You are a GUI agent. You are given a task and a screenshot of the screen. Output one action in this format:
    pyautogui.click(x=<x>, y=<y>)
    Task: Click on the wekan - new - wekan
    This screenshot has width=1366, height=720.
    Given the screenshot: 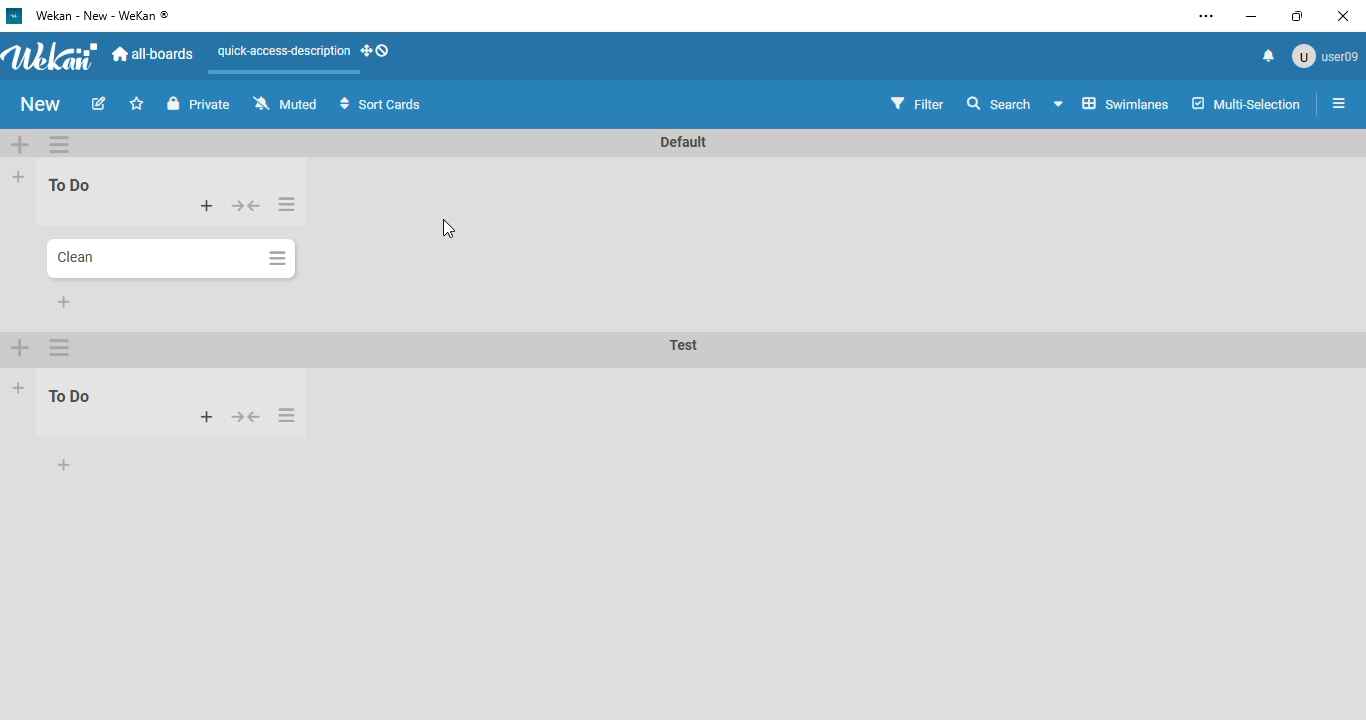 What is the action you would take?
    pyautogui.click(x=102, y=16)
    